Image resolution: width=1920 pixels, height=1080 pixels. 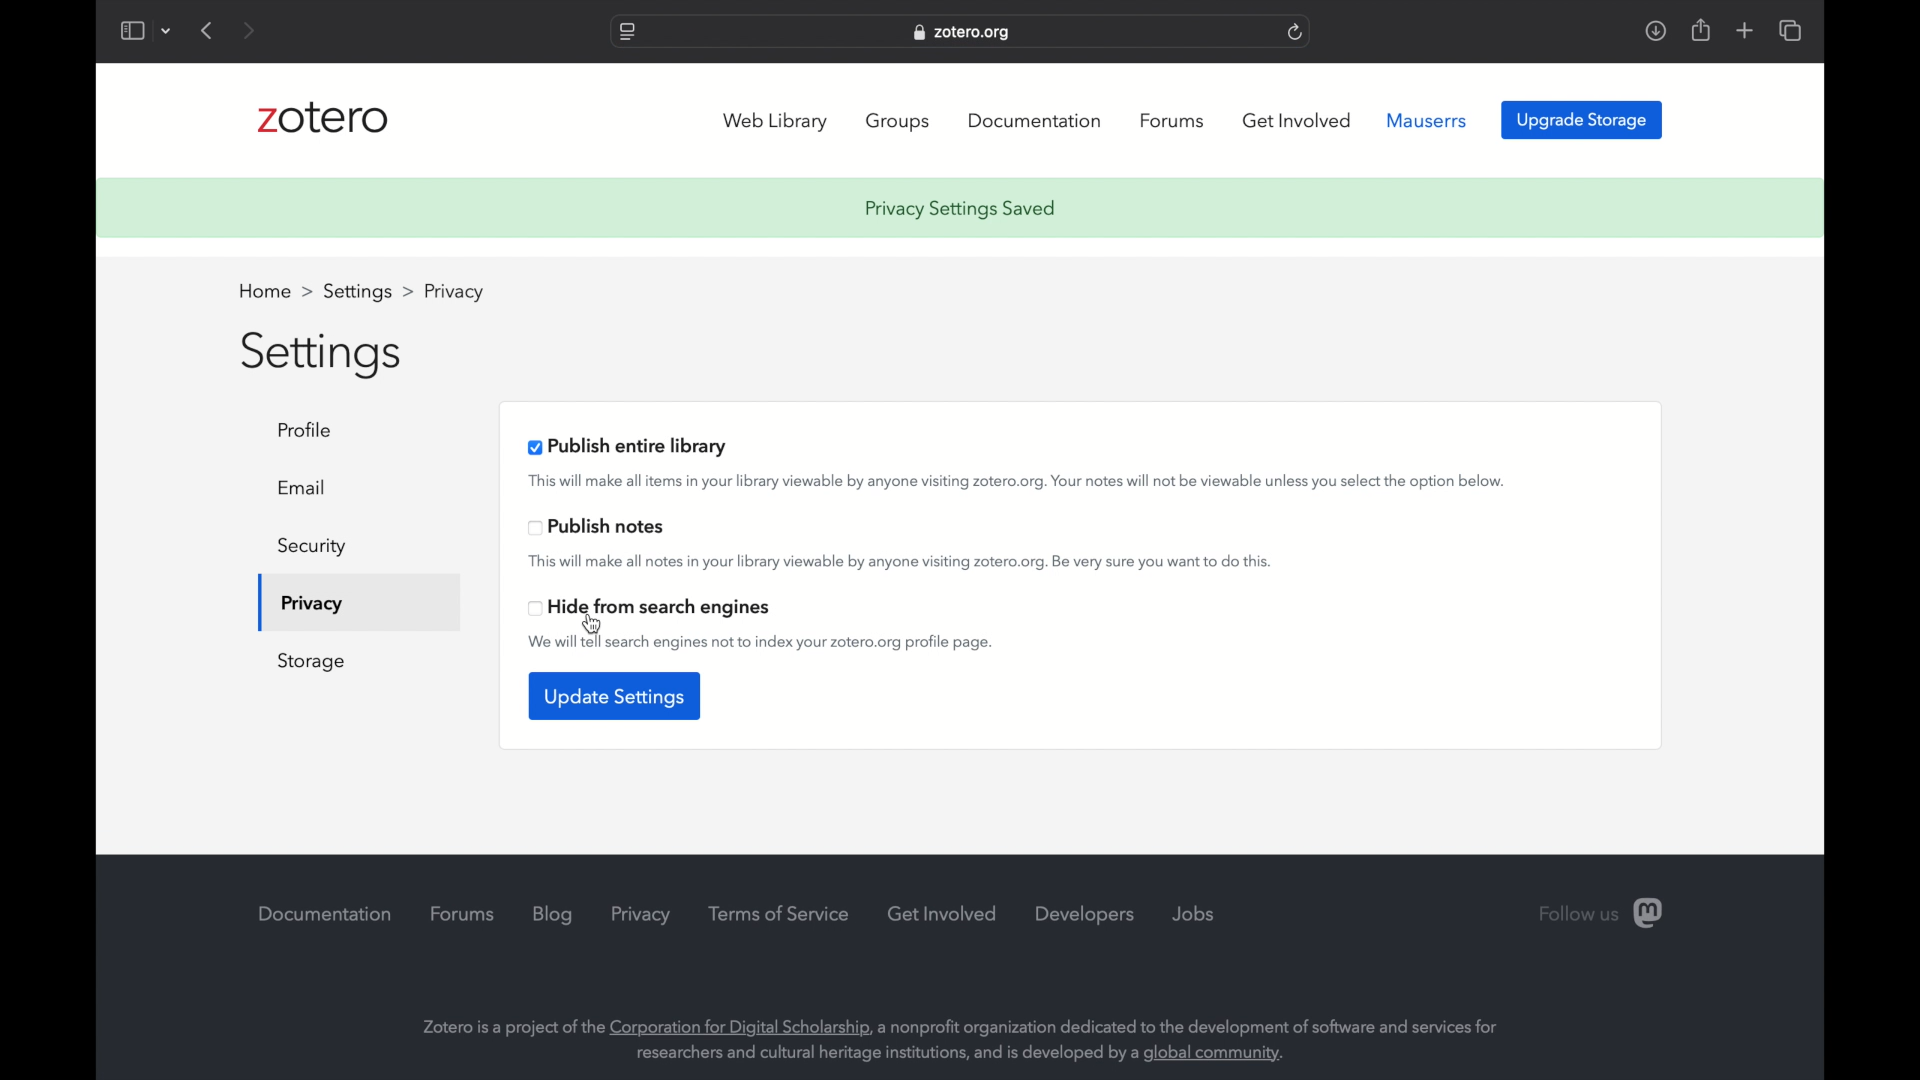 I want to click on publish entire library, so click(x=628, y=445).